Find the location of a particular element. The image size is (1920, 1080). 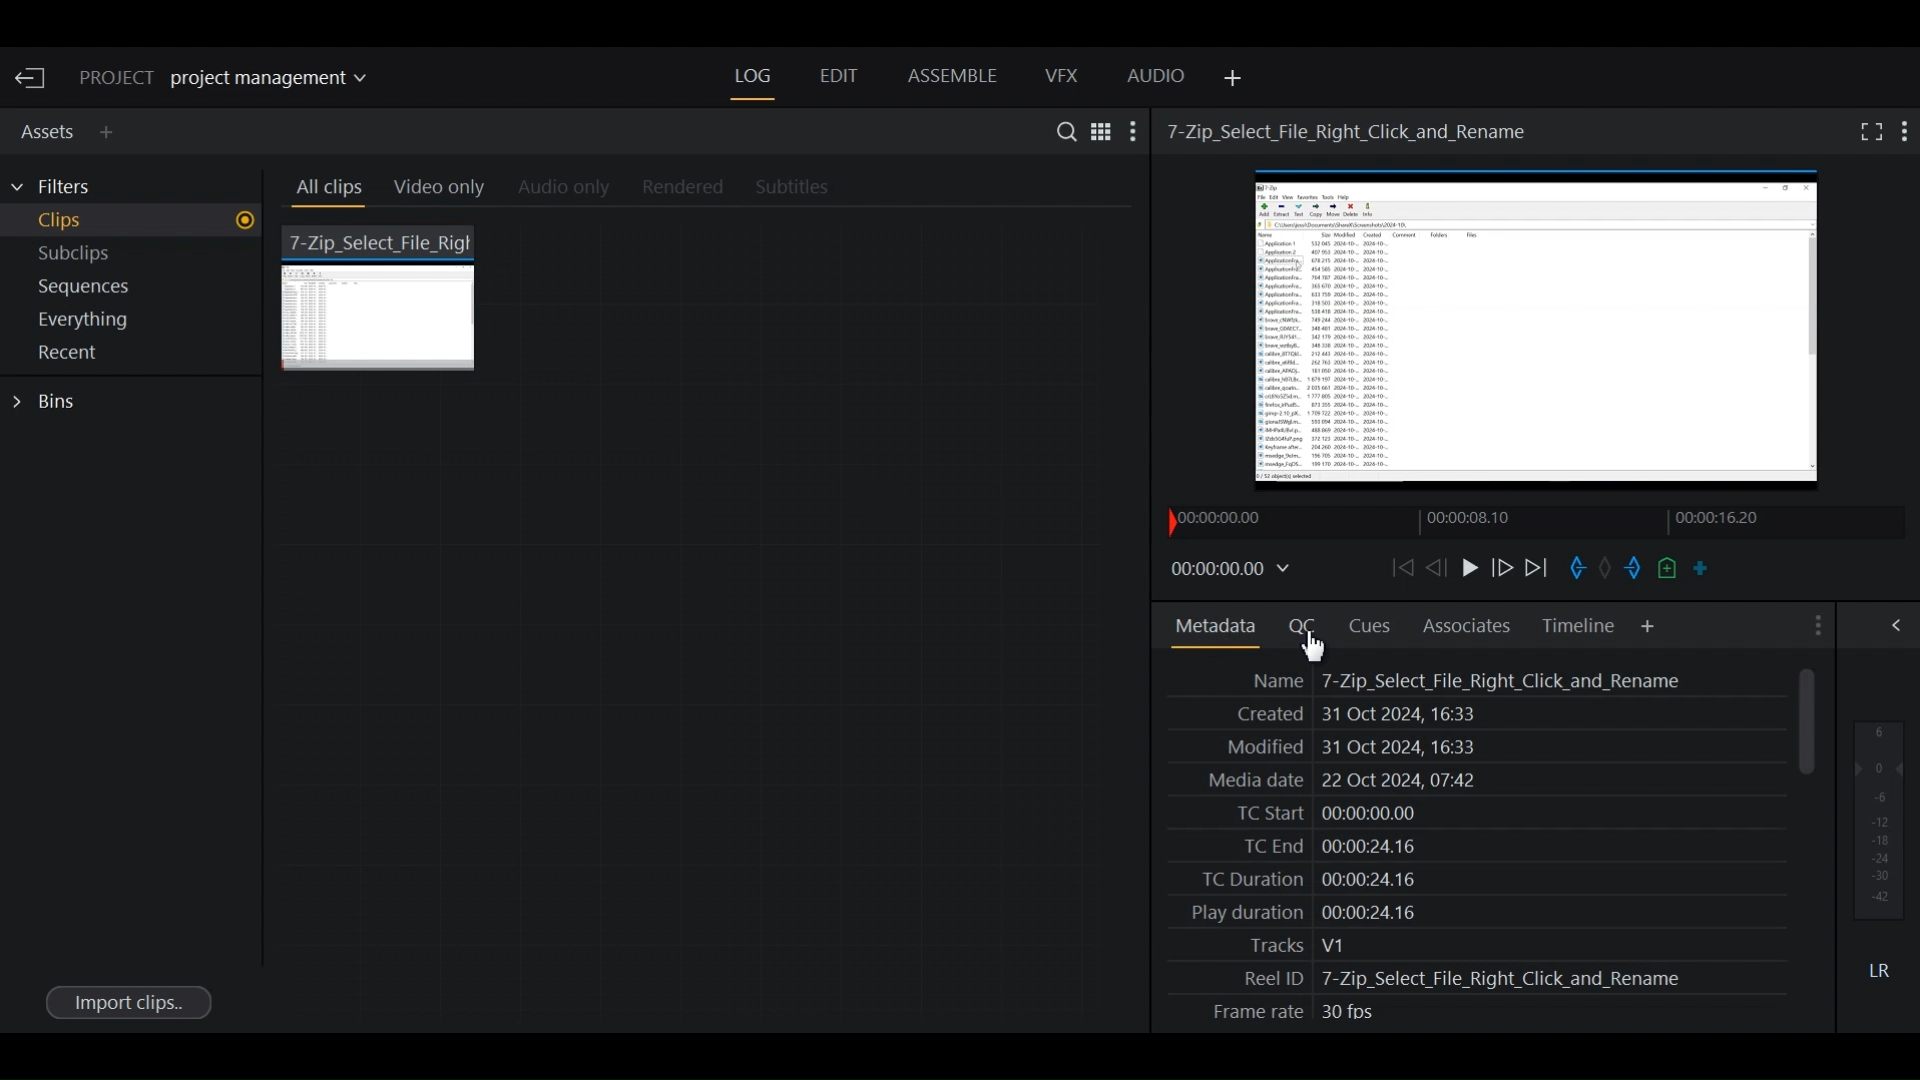

Add Panel is located at coordinates (1229, 79).